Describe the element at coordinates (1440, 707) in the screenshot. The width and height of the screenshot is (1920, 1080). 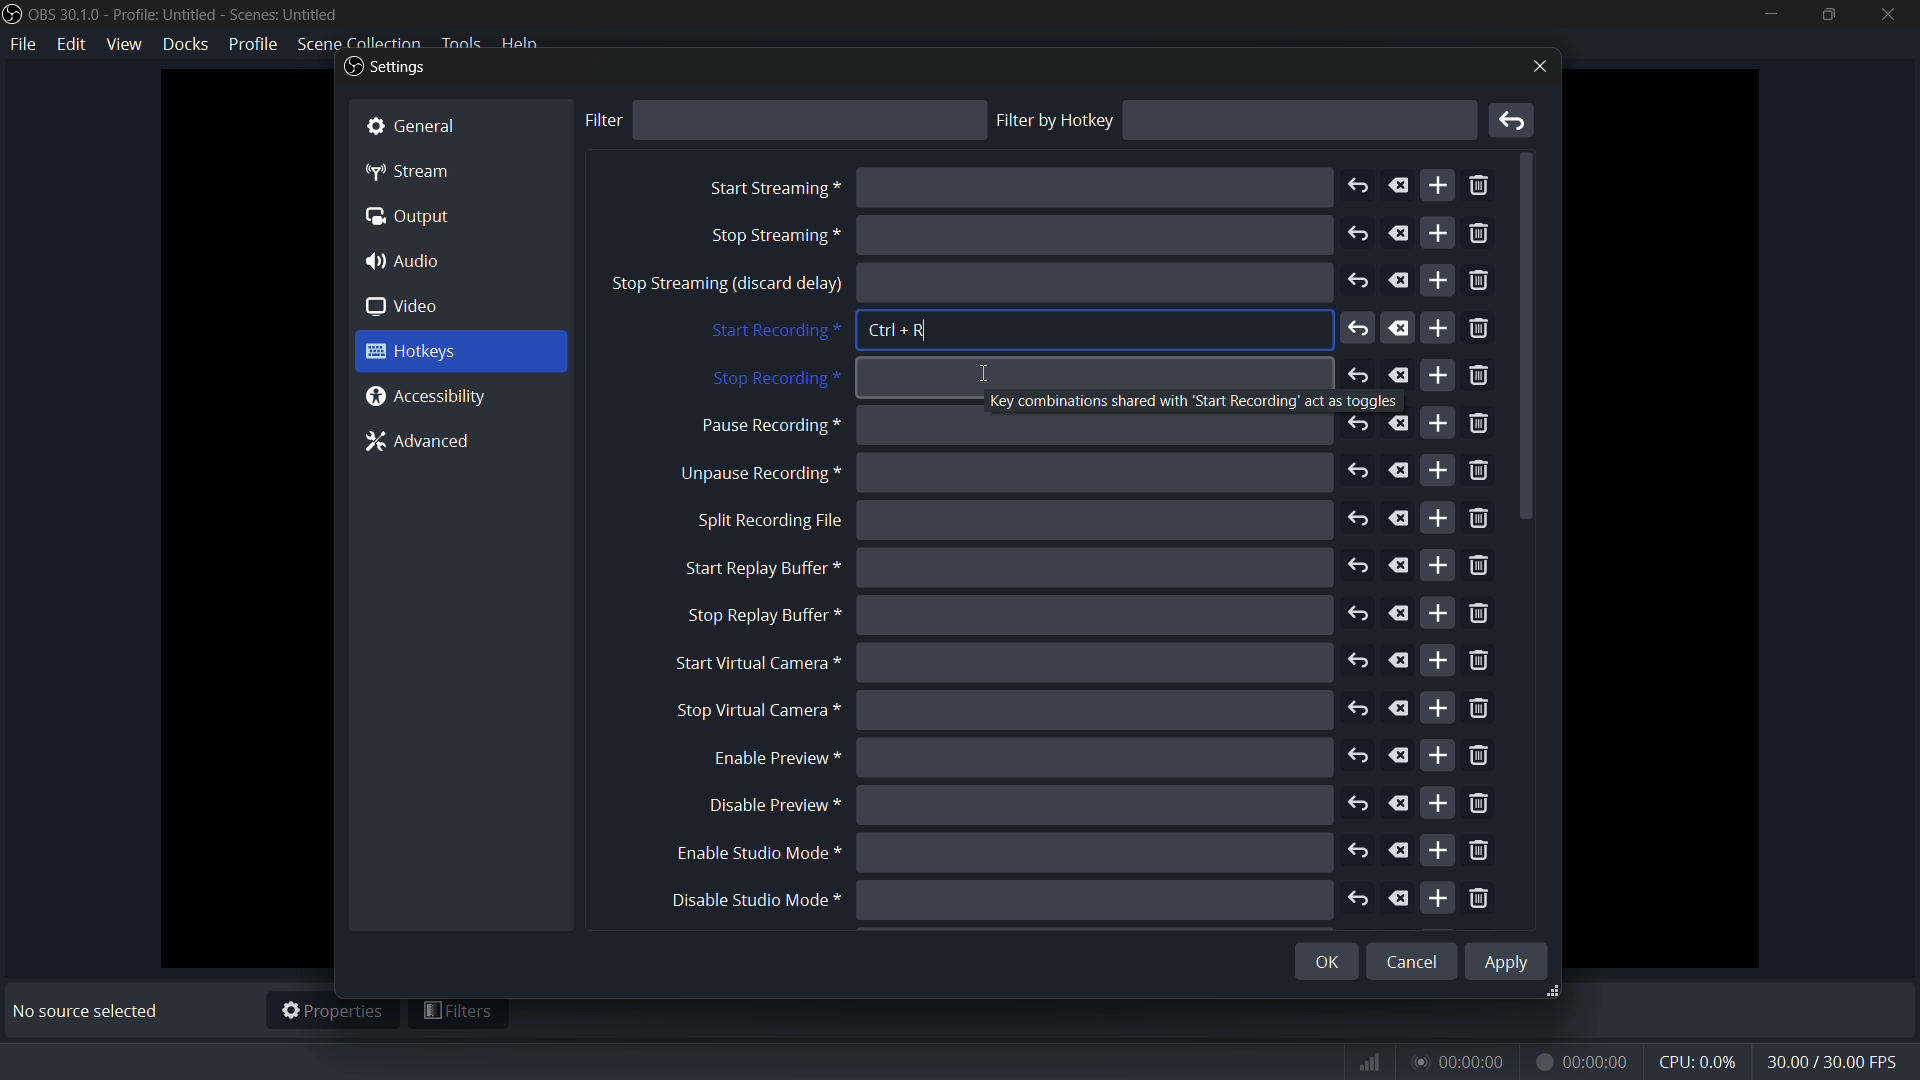
I see `add more` at that location.